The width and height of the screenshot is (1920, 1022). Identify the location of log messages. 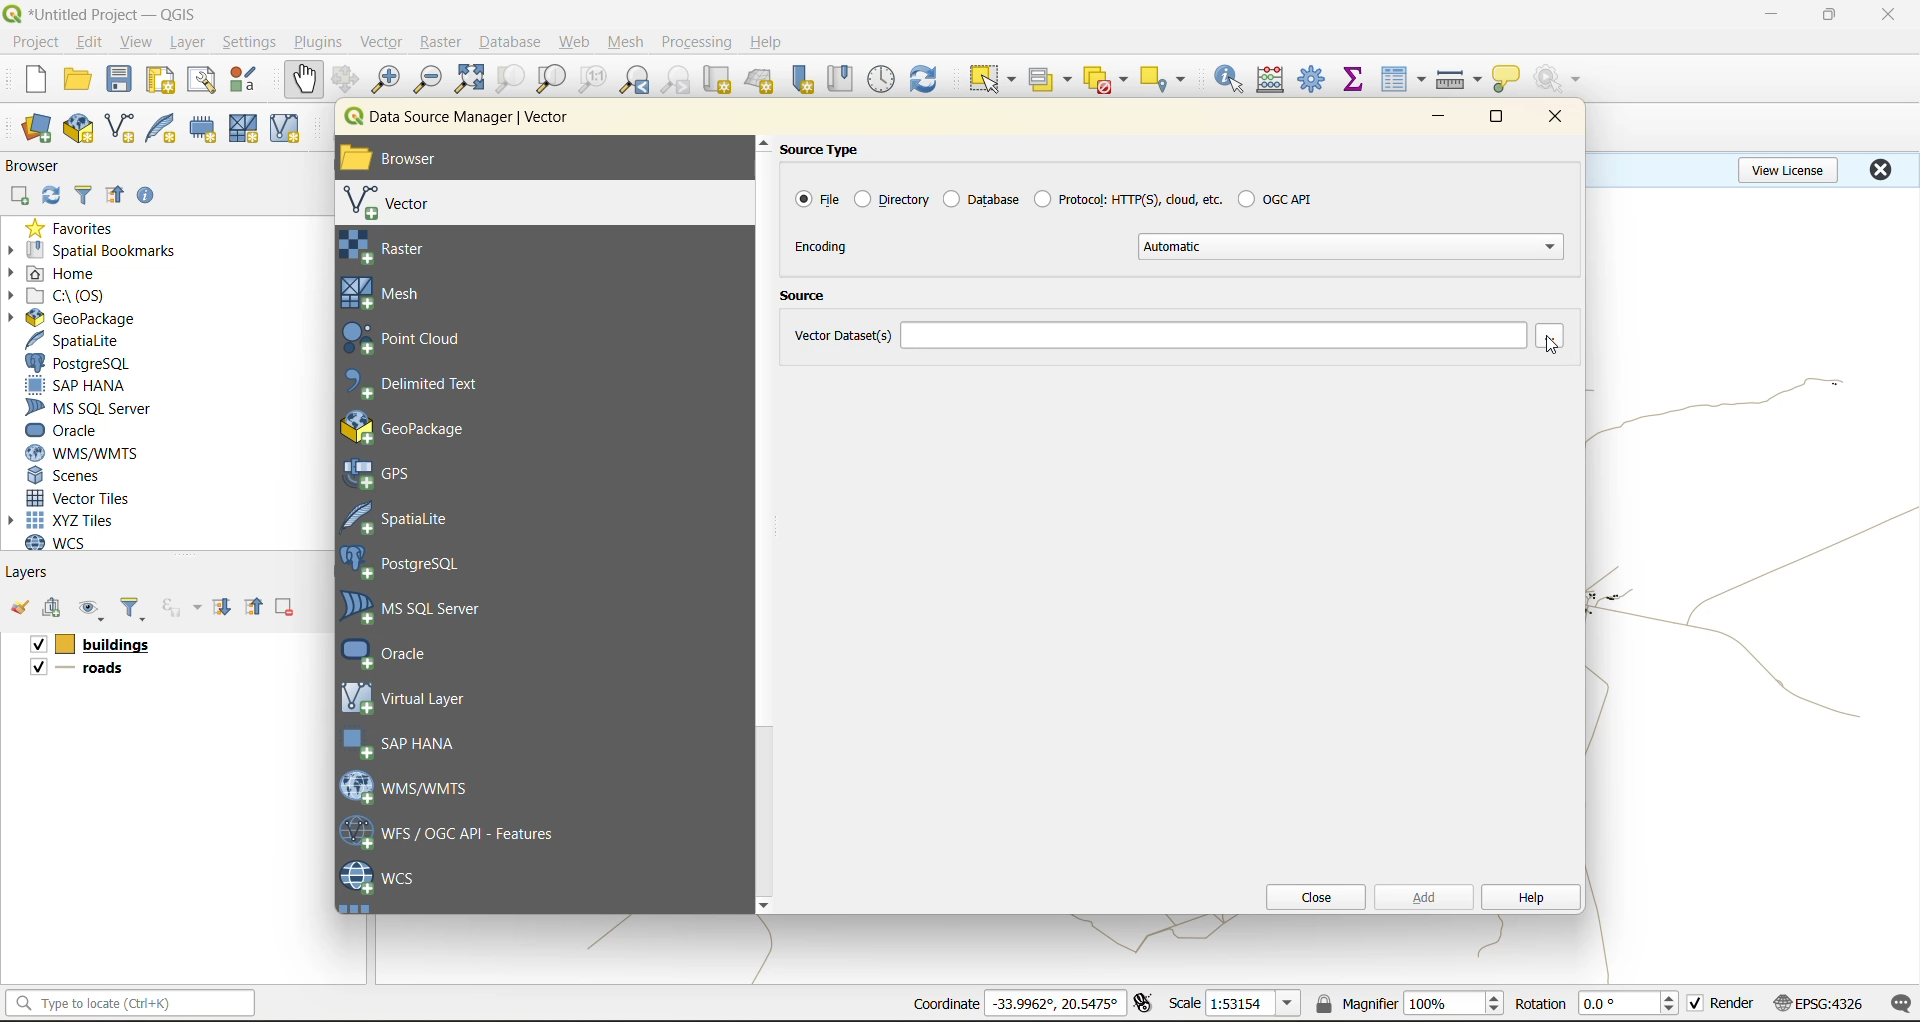
(1902, 1004).